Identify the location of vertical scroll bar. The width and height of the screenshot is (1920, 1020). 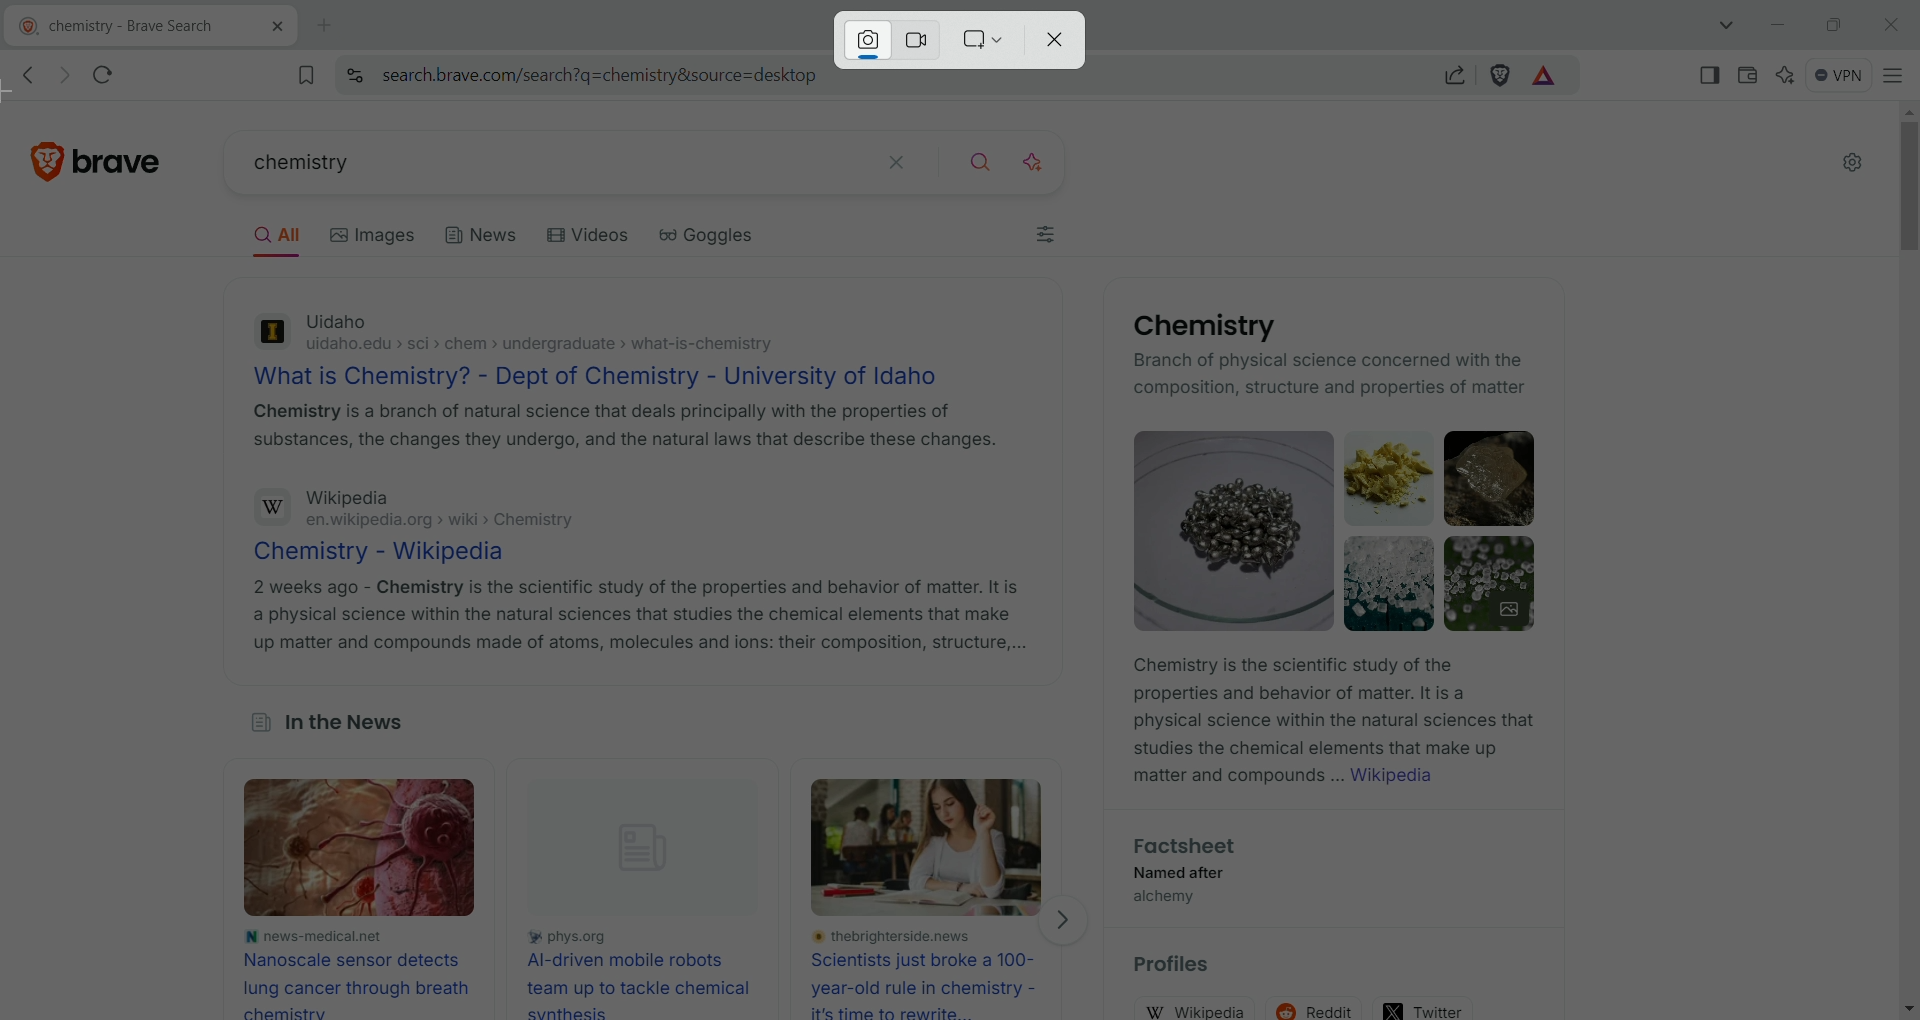
(1904, 558).